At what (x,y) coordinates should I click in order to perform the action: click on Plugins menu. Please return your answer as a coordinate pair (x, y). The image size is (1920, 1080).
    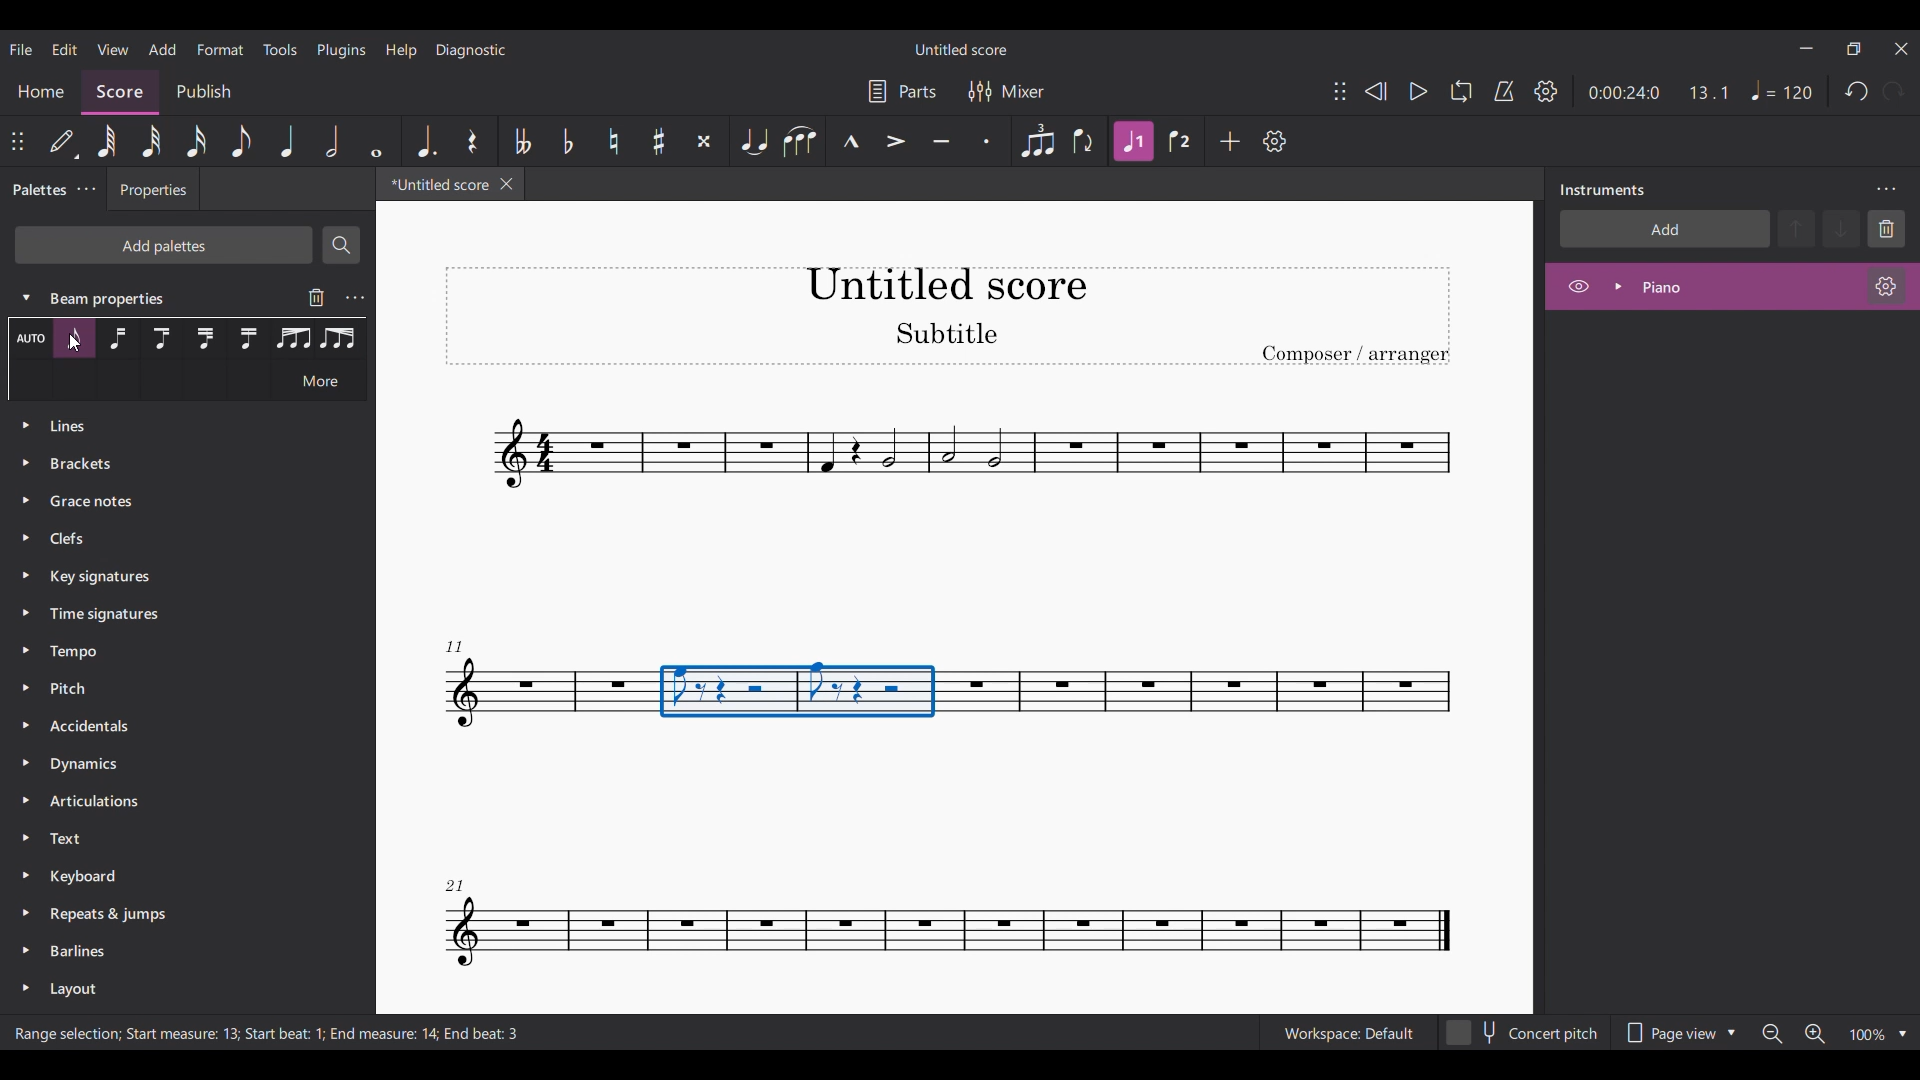
    Looking at the image, I should click on (341, 51).